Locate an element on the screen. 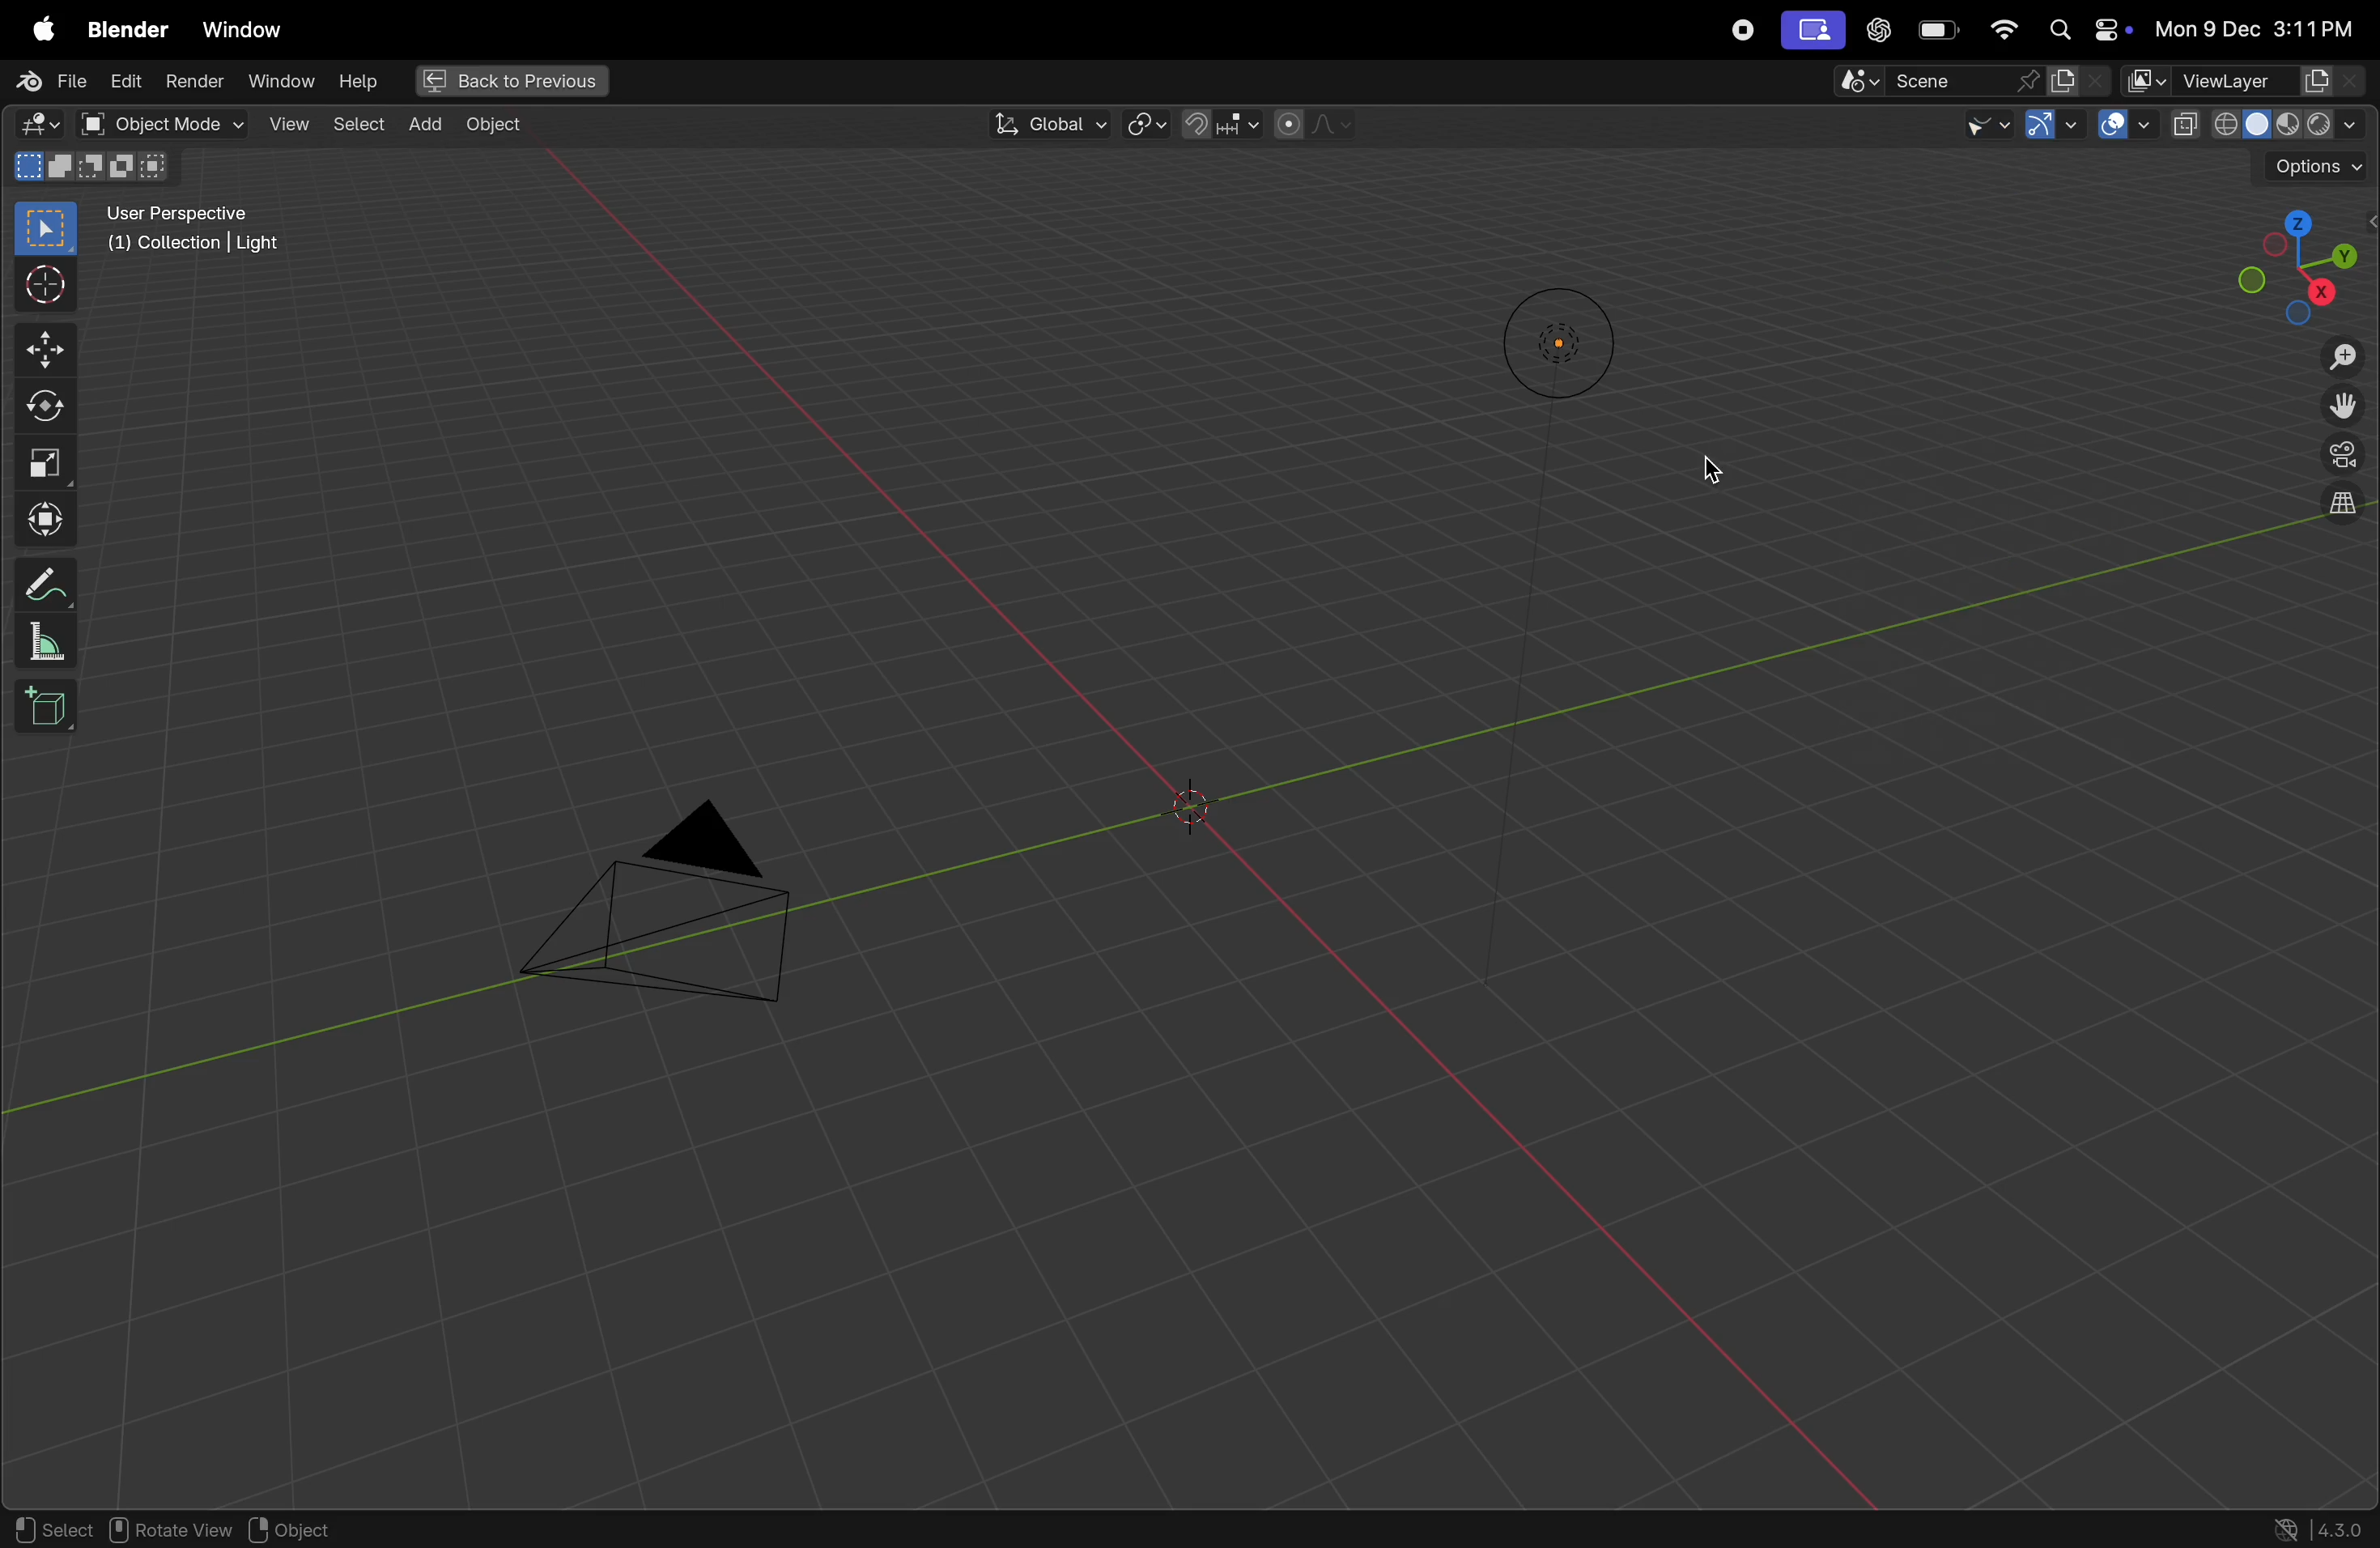 The width and height of the screenshot is (2380, 1548). lights is located at coordinates (1546, 343).